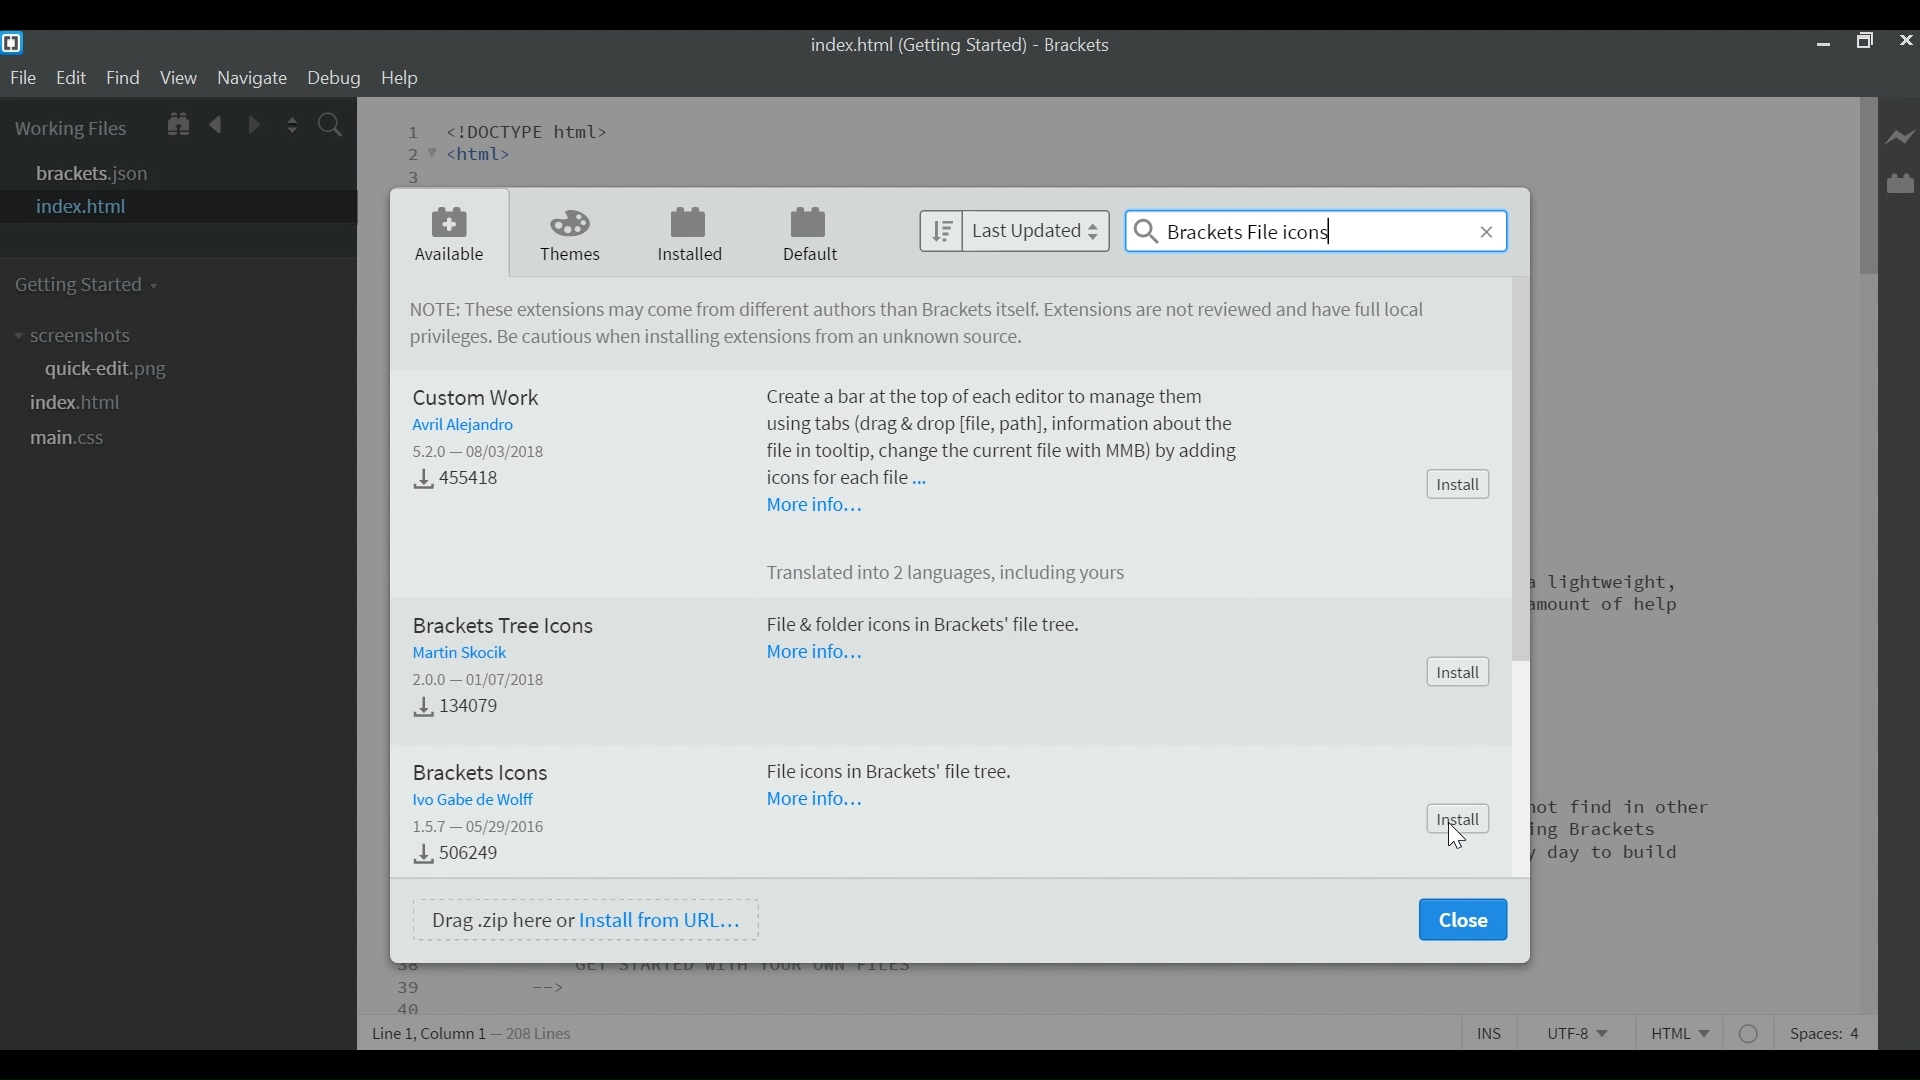 The image size is (1920, 1080). What do you see at coordinates (484, 451) in the screenshot?
I see `Version - Released Date` at bounding box center [484, 451].